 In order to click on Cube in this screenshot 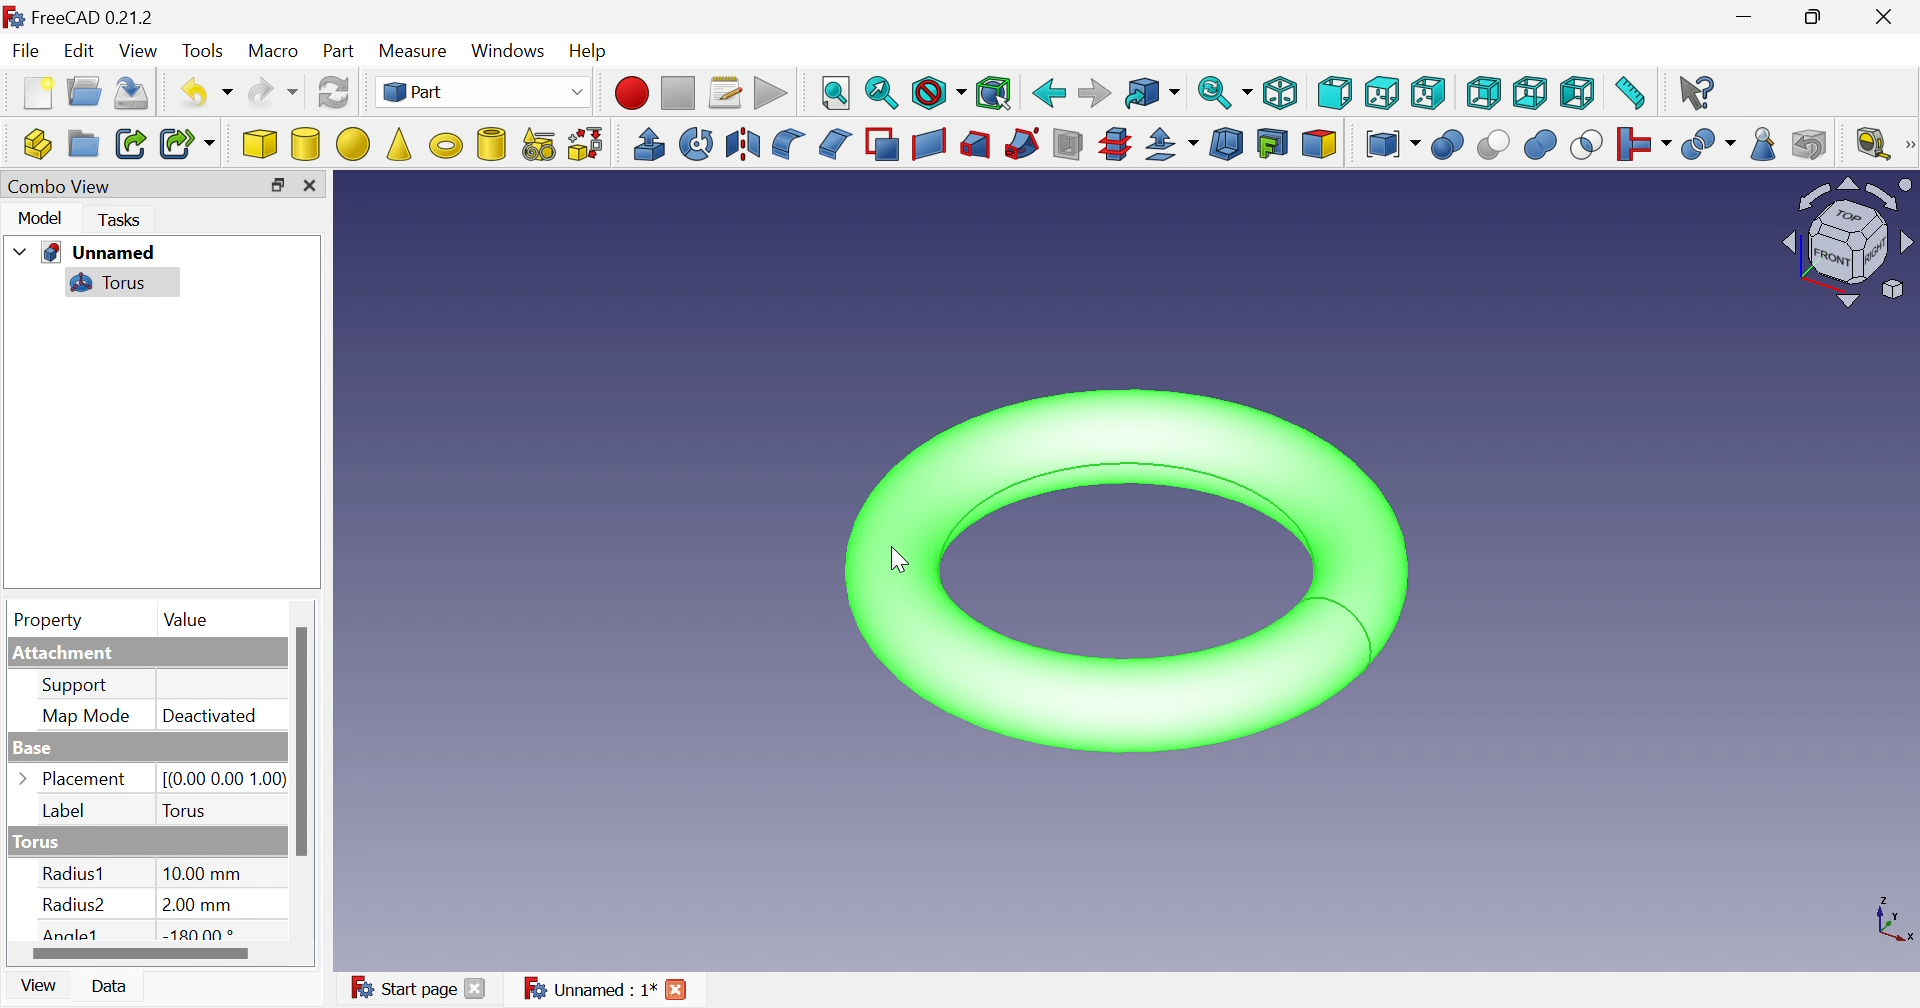, I will do `click(256, 143)`.